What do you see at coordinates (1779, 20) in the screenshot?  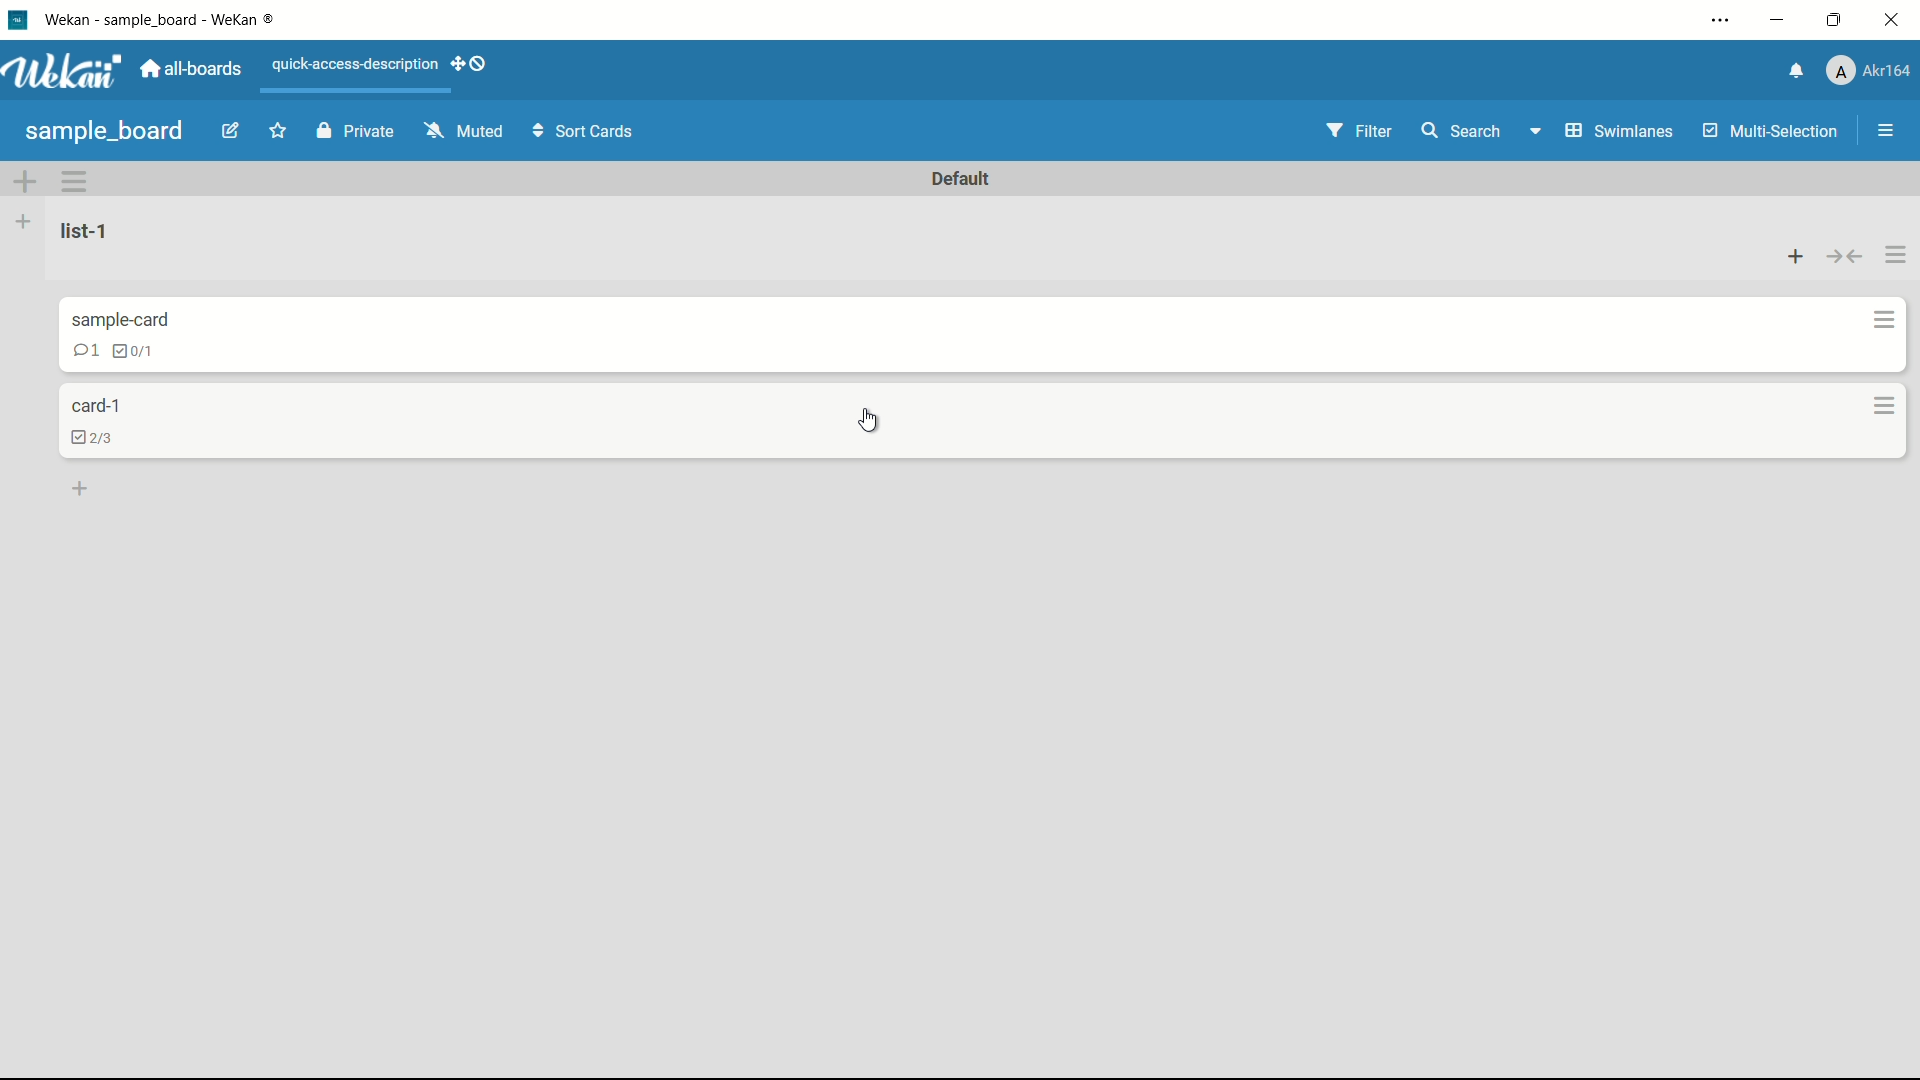 I see `minimize` at bounding box center [1779, 20].